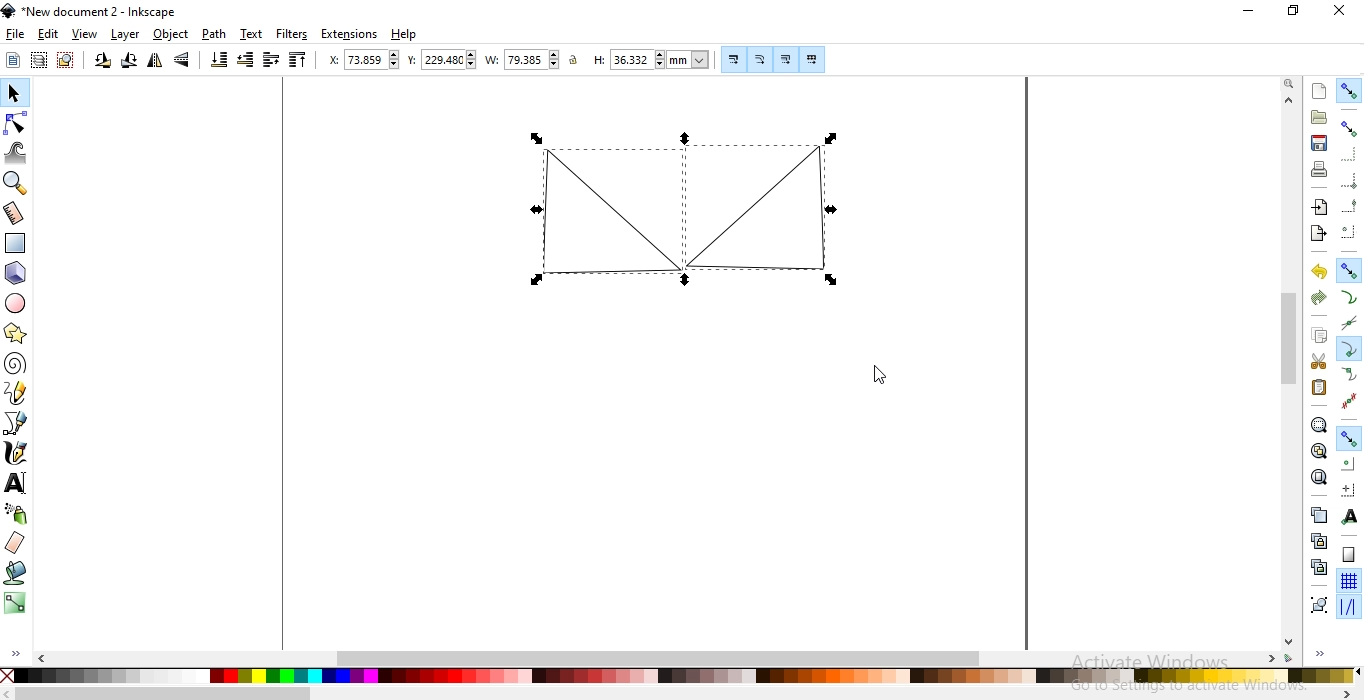 This screenshot has width=1364, height=700. Describe the element at coordinates (1348, 152) in the screenshot. I see `snap to edges of bounding box` at that location.